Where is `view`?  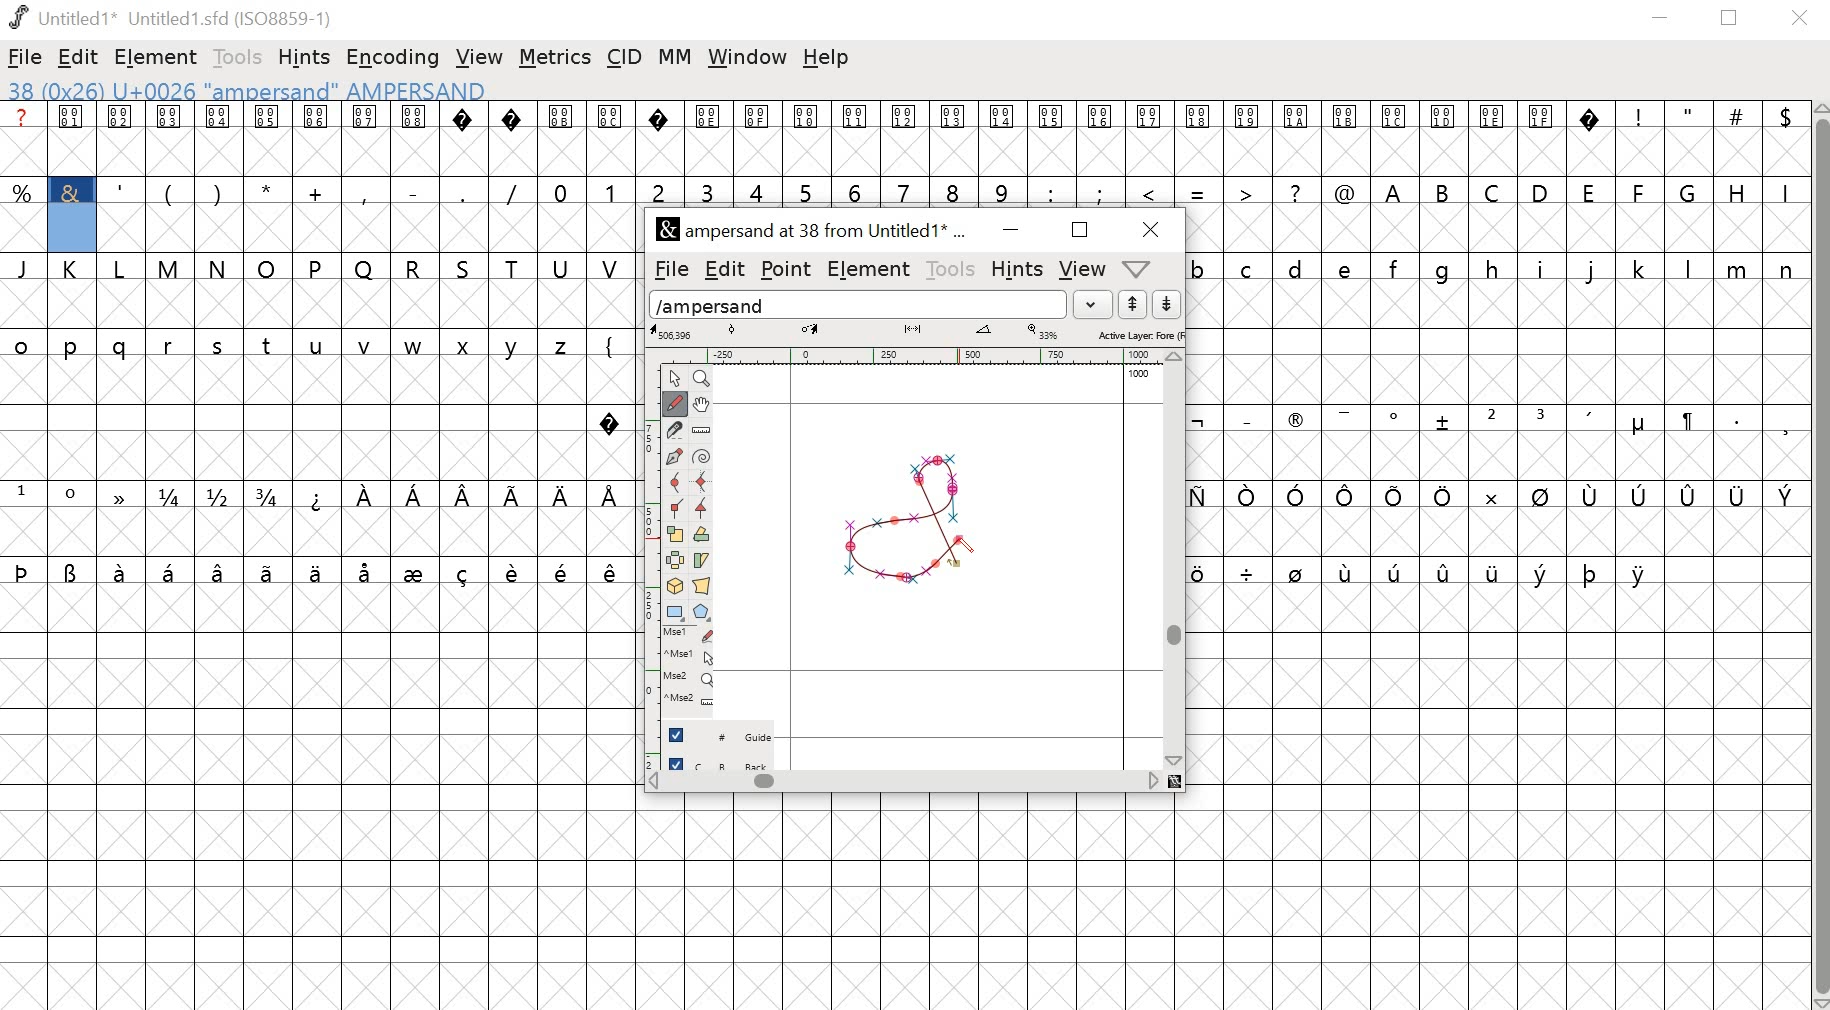
view is located at coordinates (480, 53).